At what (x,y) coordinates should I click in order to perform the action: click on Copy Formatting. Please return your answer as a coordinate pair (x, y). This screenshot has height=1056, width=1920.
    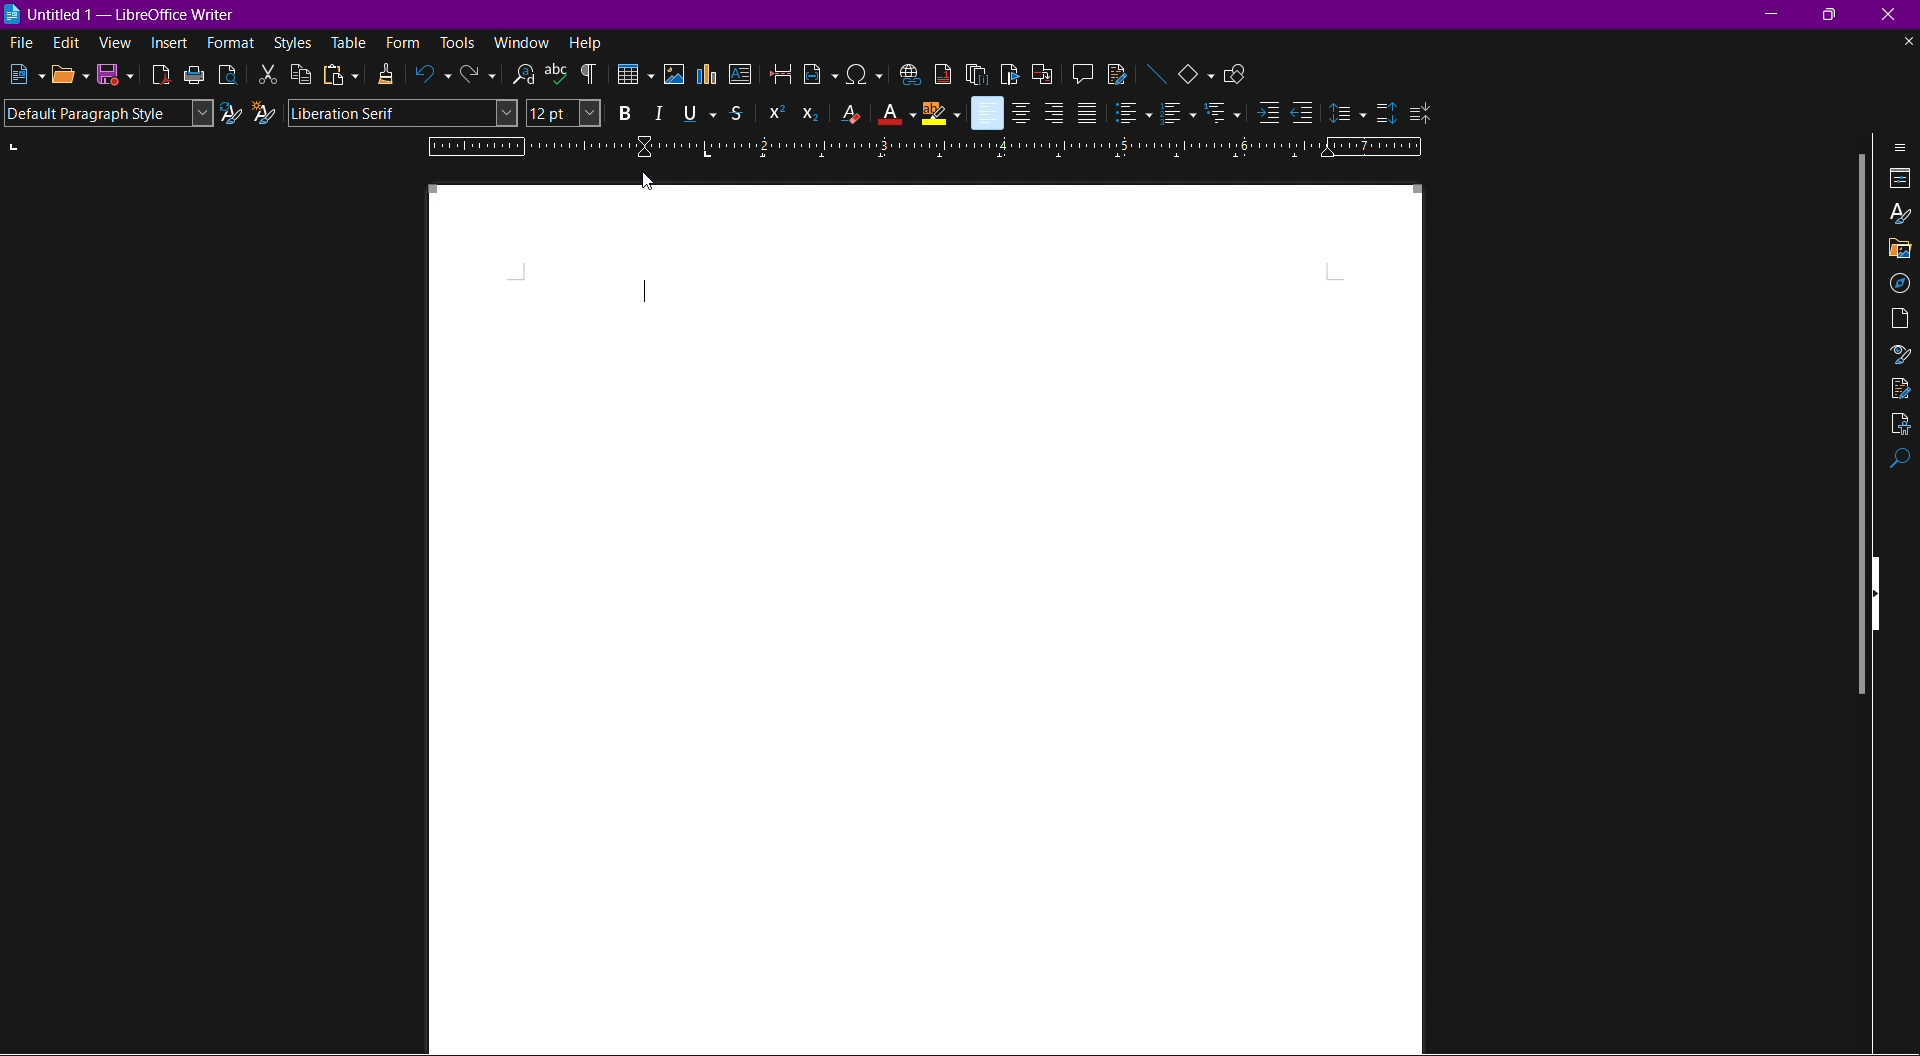
    Looking at the image, I should click on (388, 75).